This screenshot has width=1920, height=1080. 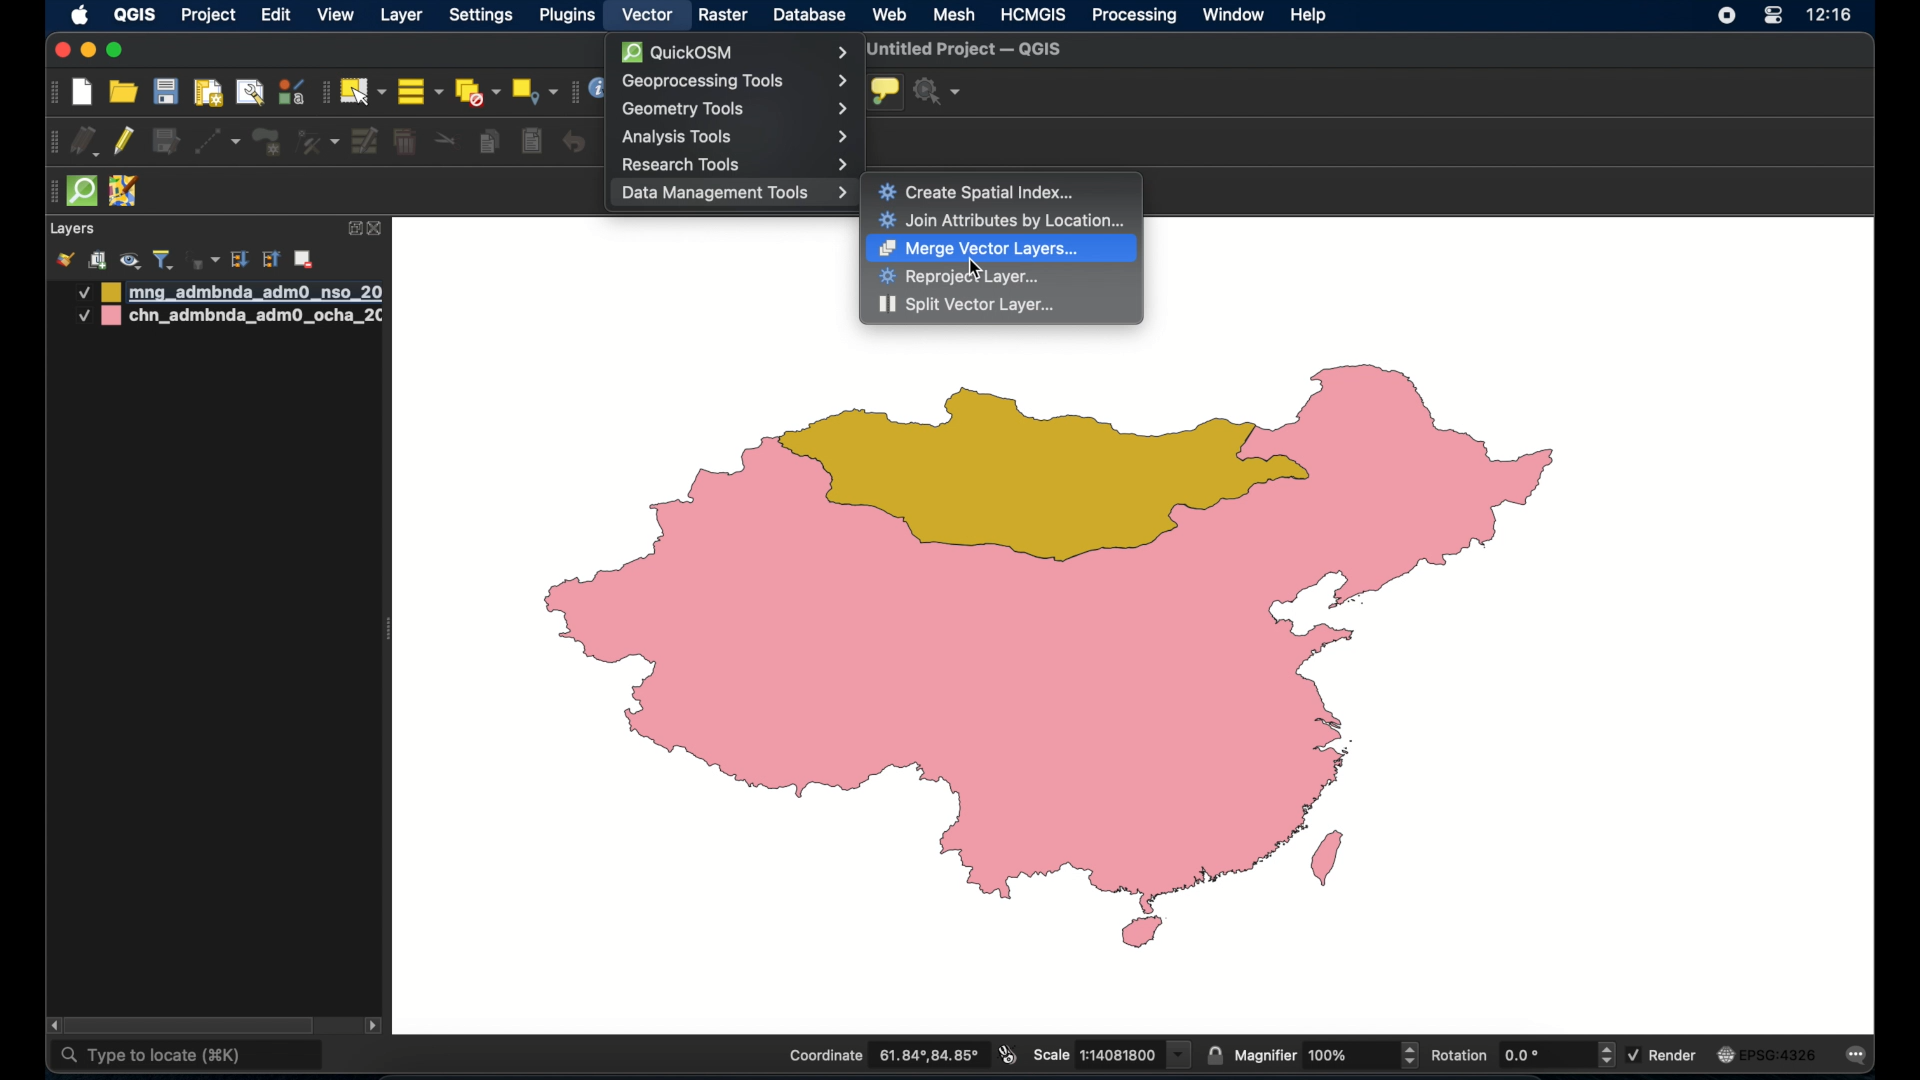 What do you see at coordinates (272, 262) in the screenshot?
I see `collapse all ` at bounding box center [272, 262].